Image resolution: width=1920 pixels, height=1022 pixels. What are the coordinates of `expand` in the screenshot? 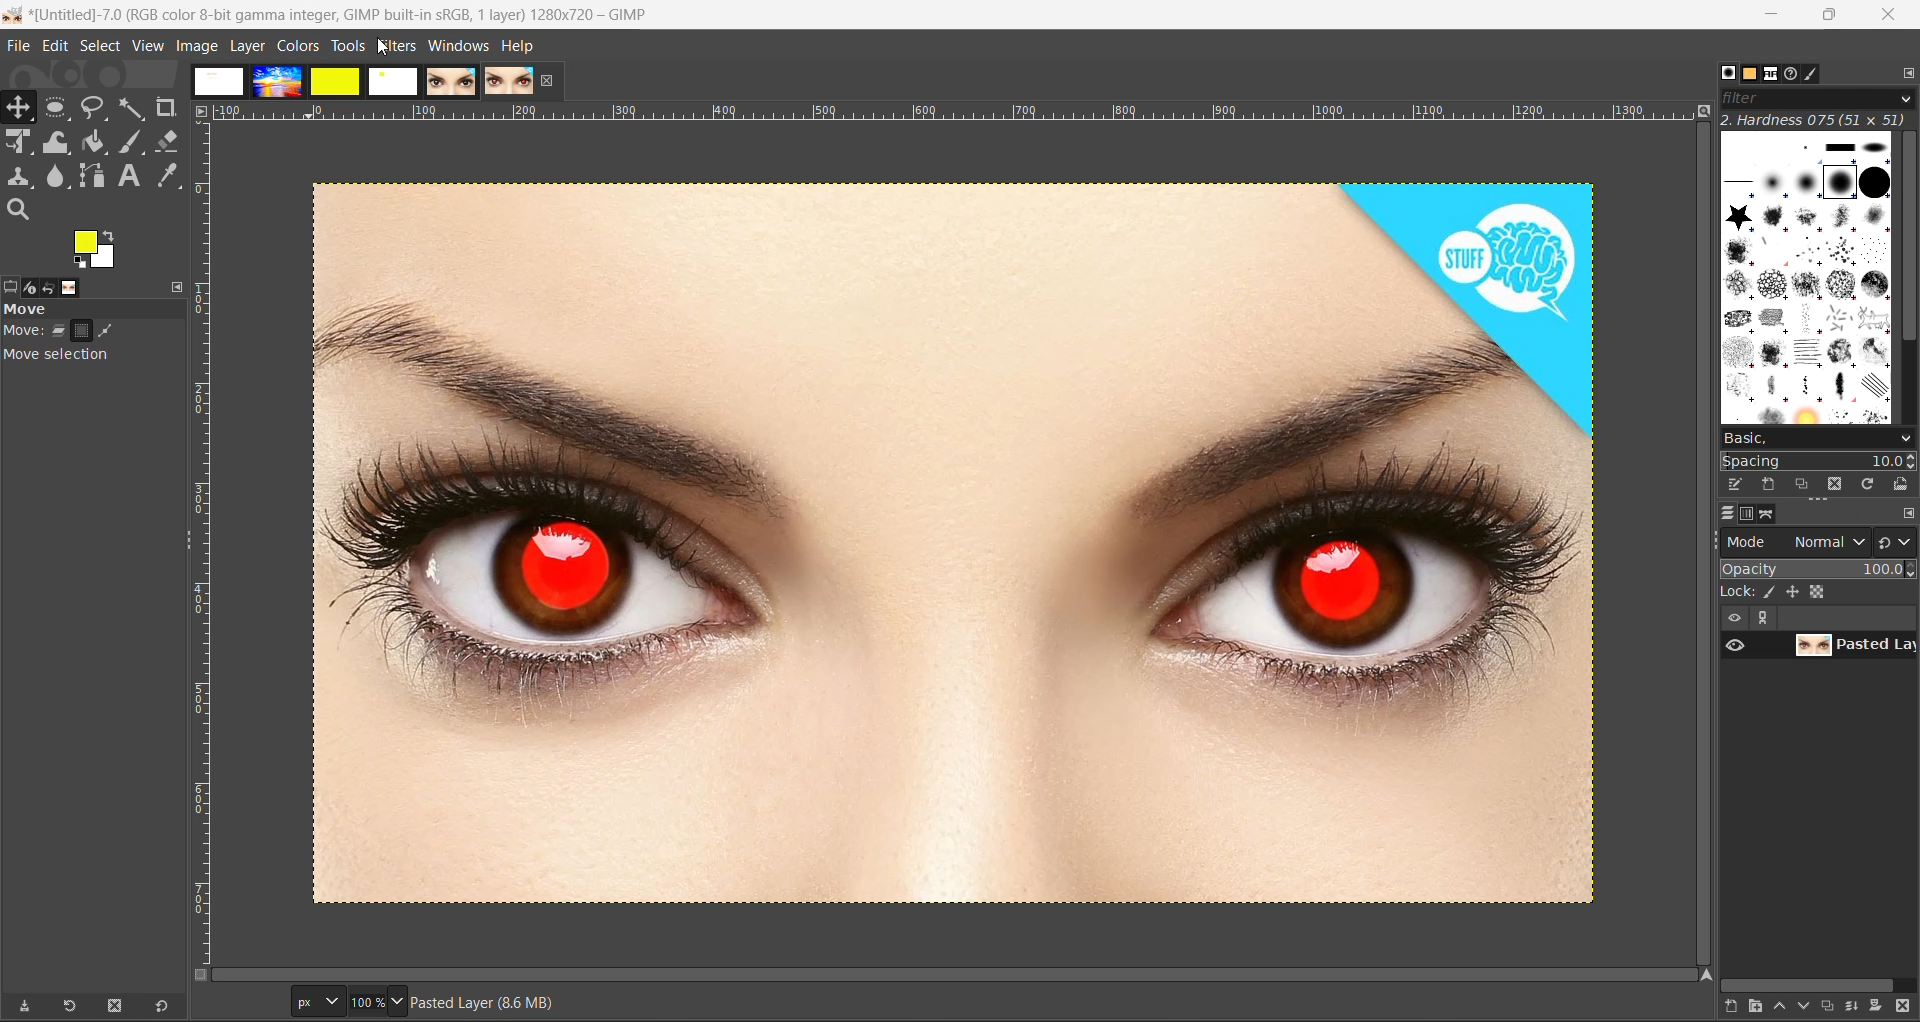 It's located at (1767, 618).